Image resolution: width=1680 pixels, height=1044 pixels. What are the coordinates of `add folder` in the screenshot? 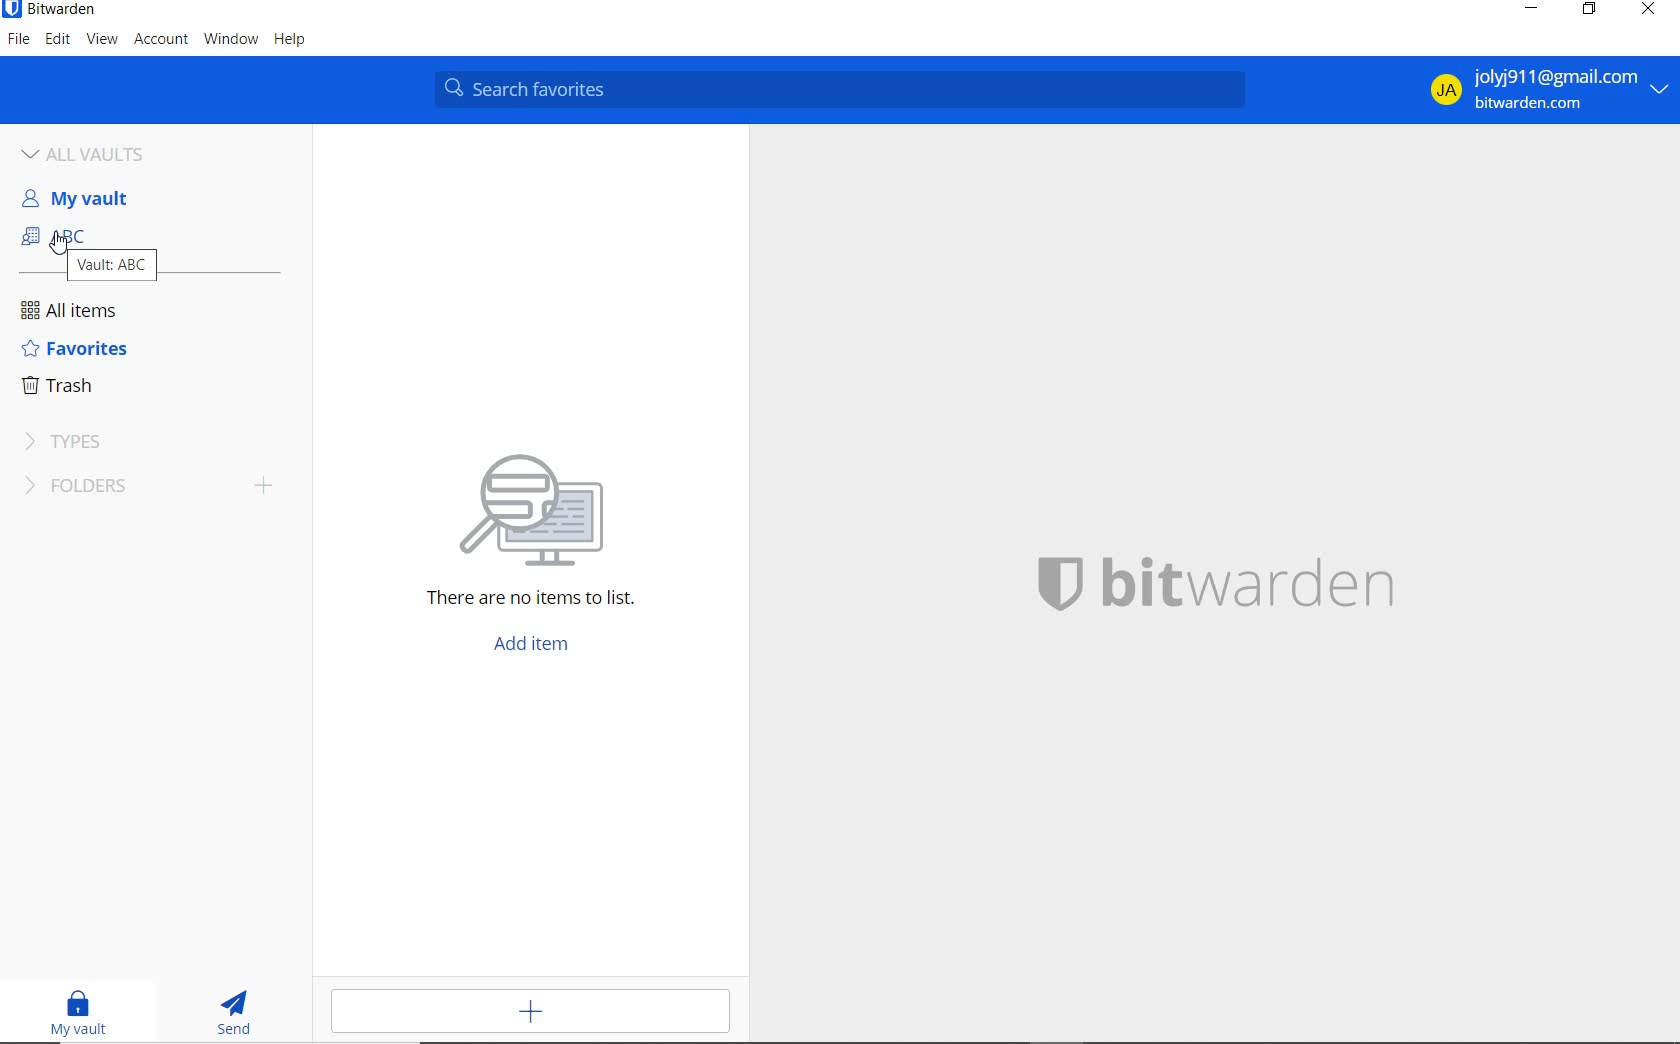 It's located at (270, 488).